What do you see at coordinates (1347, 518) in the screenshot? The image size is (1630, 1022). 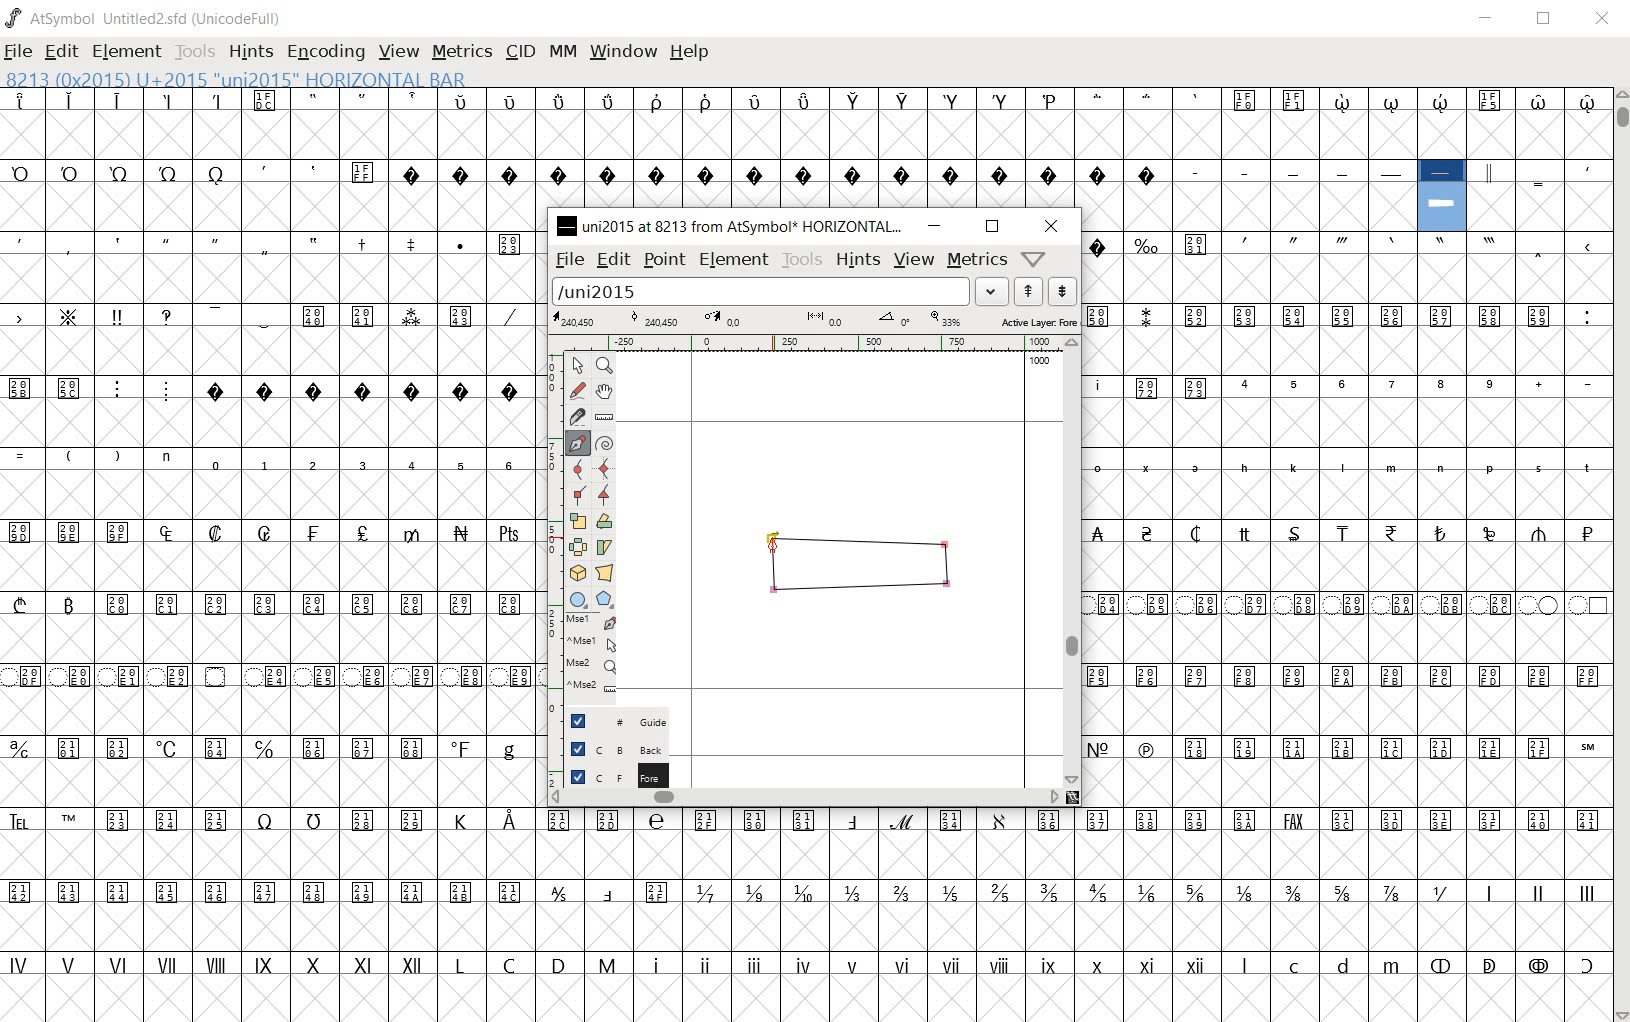 I see `glyph characters` at bounding box center [1347, 518].